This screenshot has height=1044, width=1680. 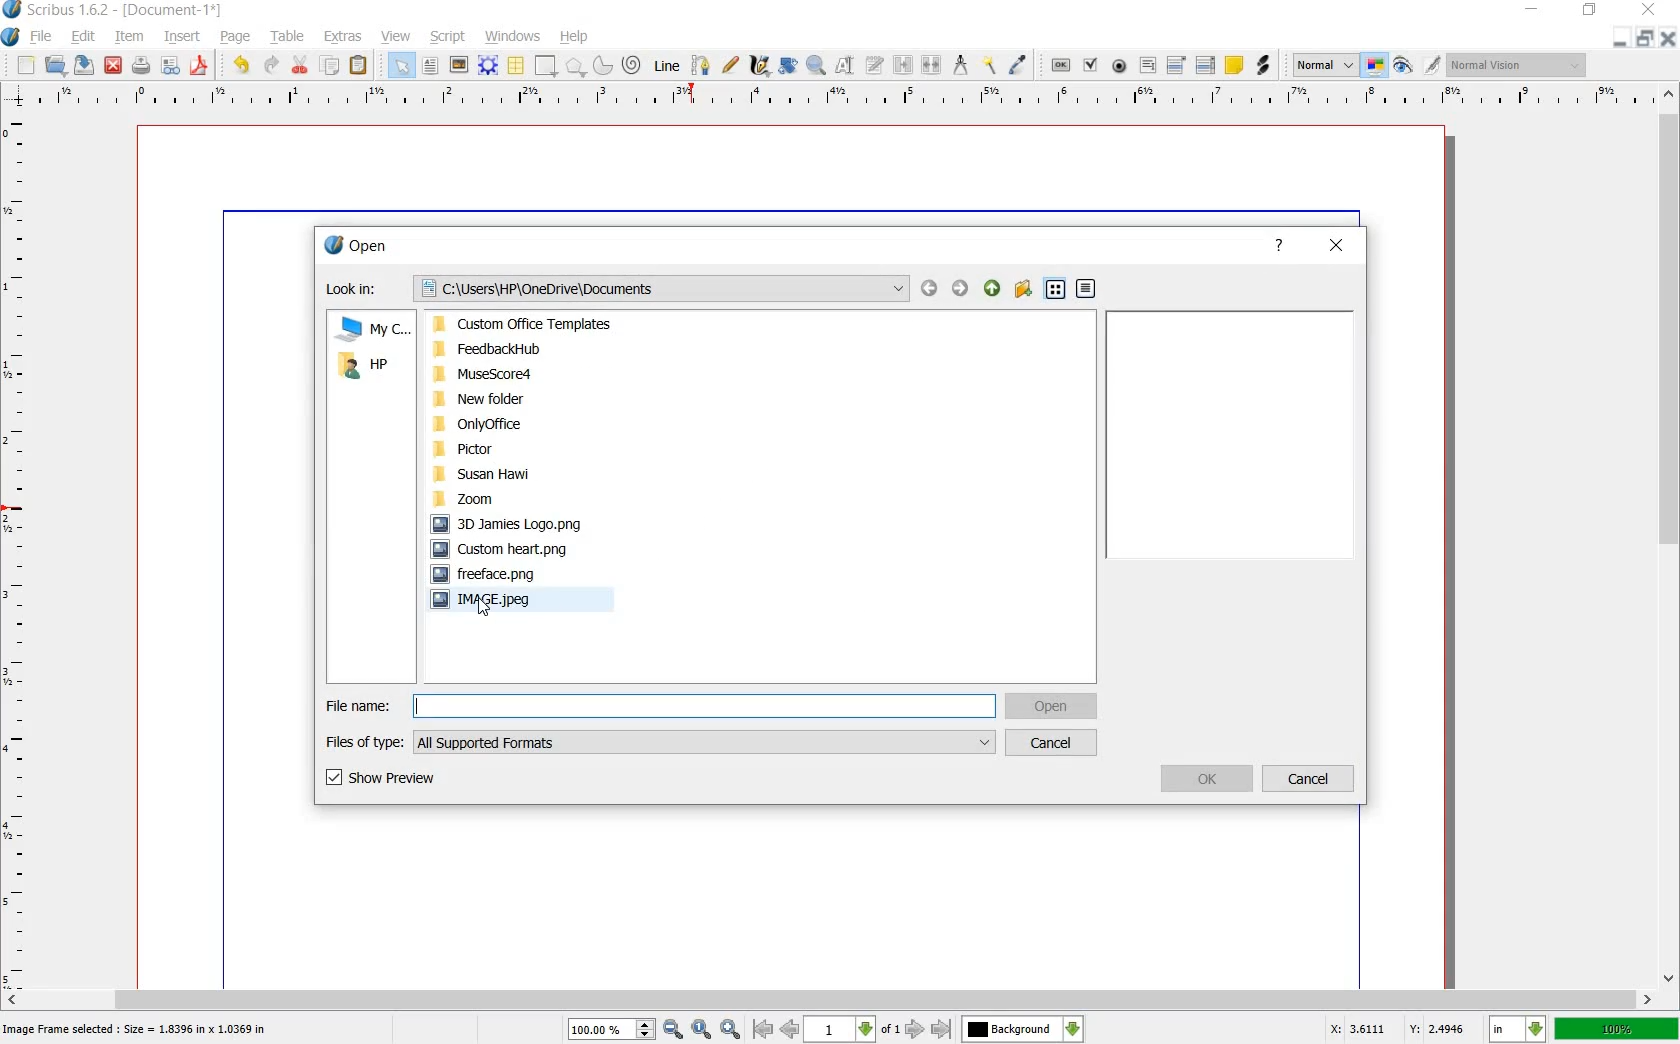 What do you see at coordinates (1670, 36) in the screenshot?
I see `close document` at bounding box center [1670, 36].